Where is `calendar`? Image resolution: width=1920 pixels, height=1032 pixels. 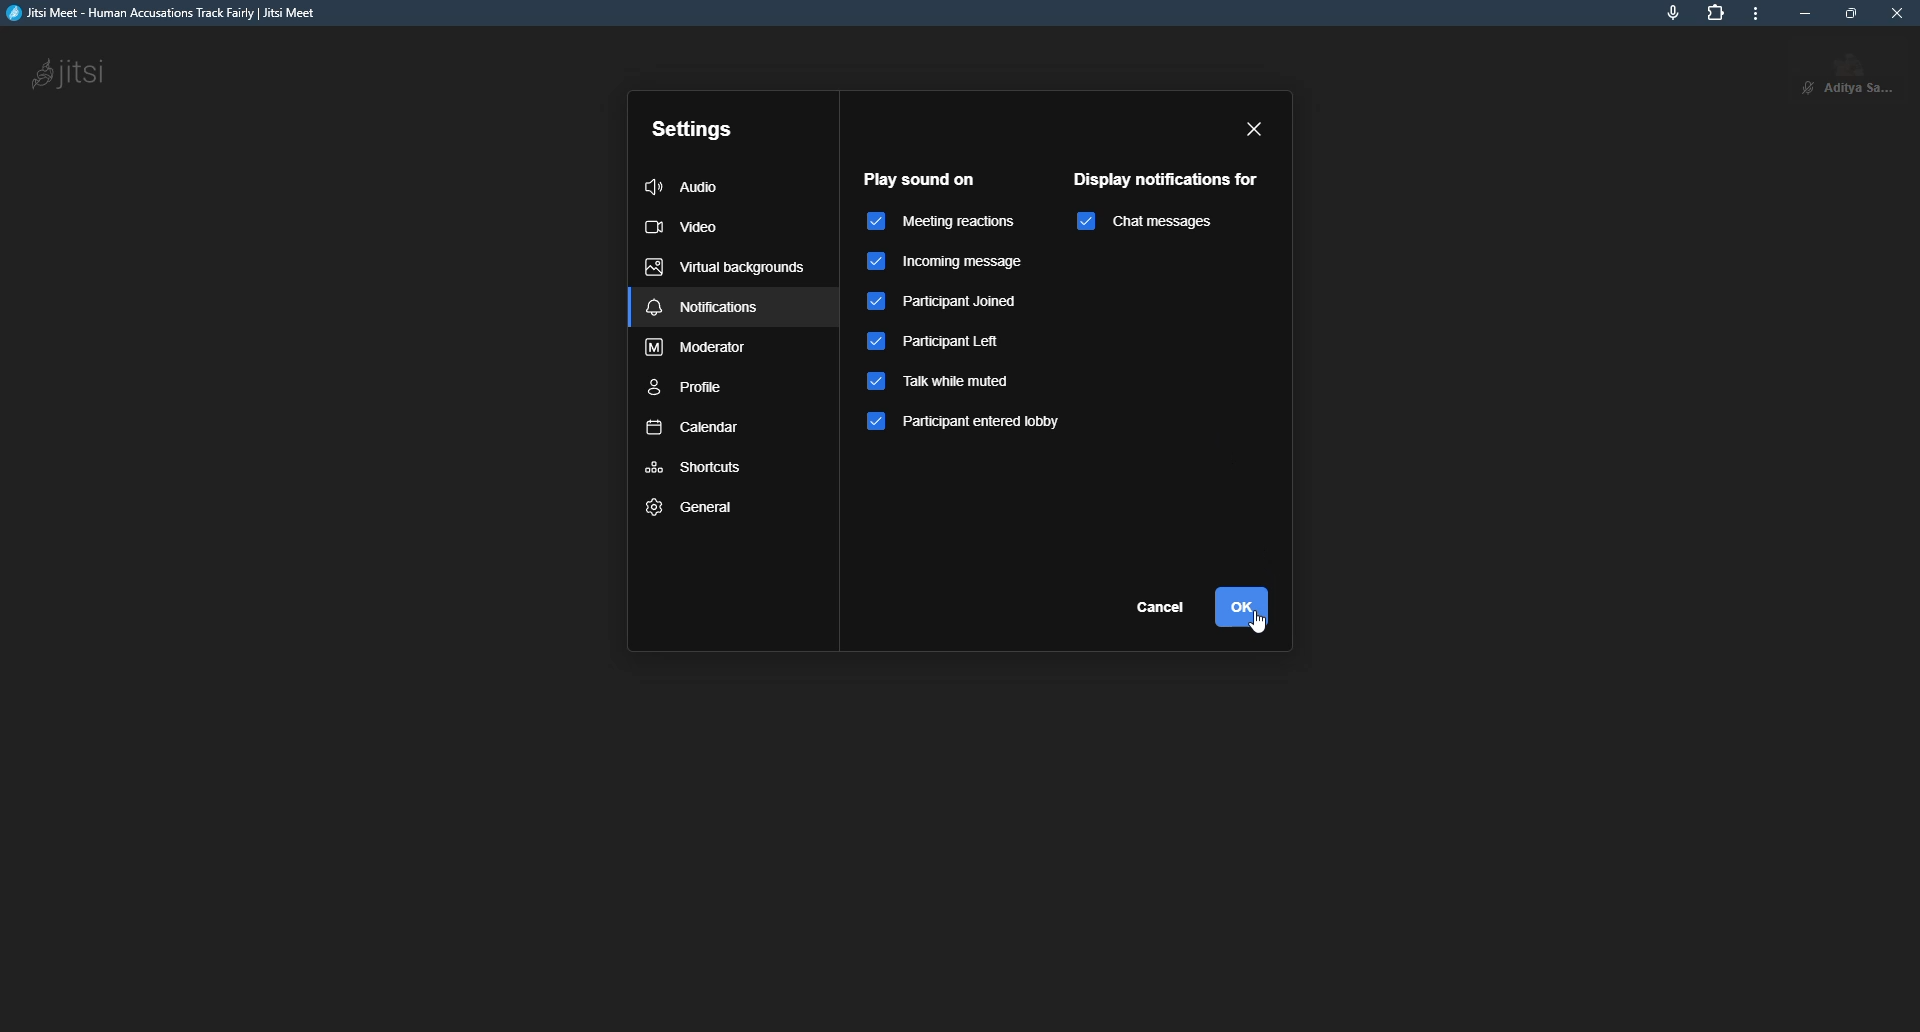 calendar is located at coordinates (691, 429).